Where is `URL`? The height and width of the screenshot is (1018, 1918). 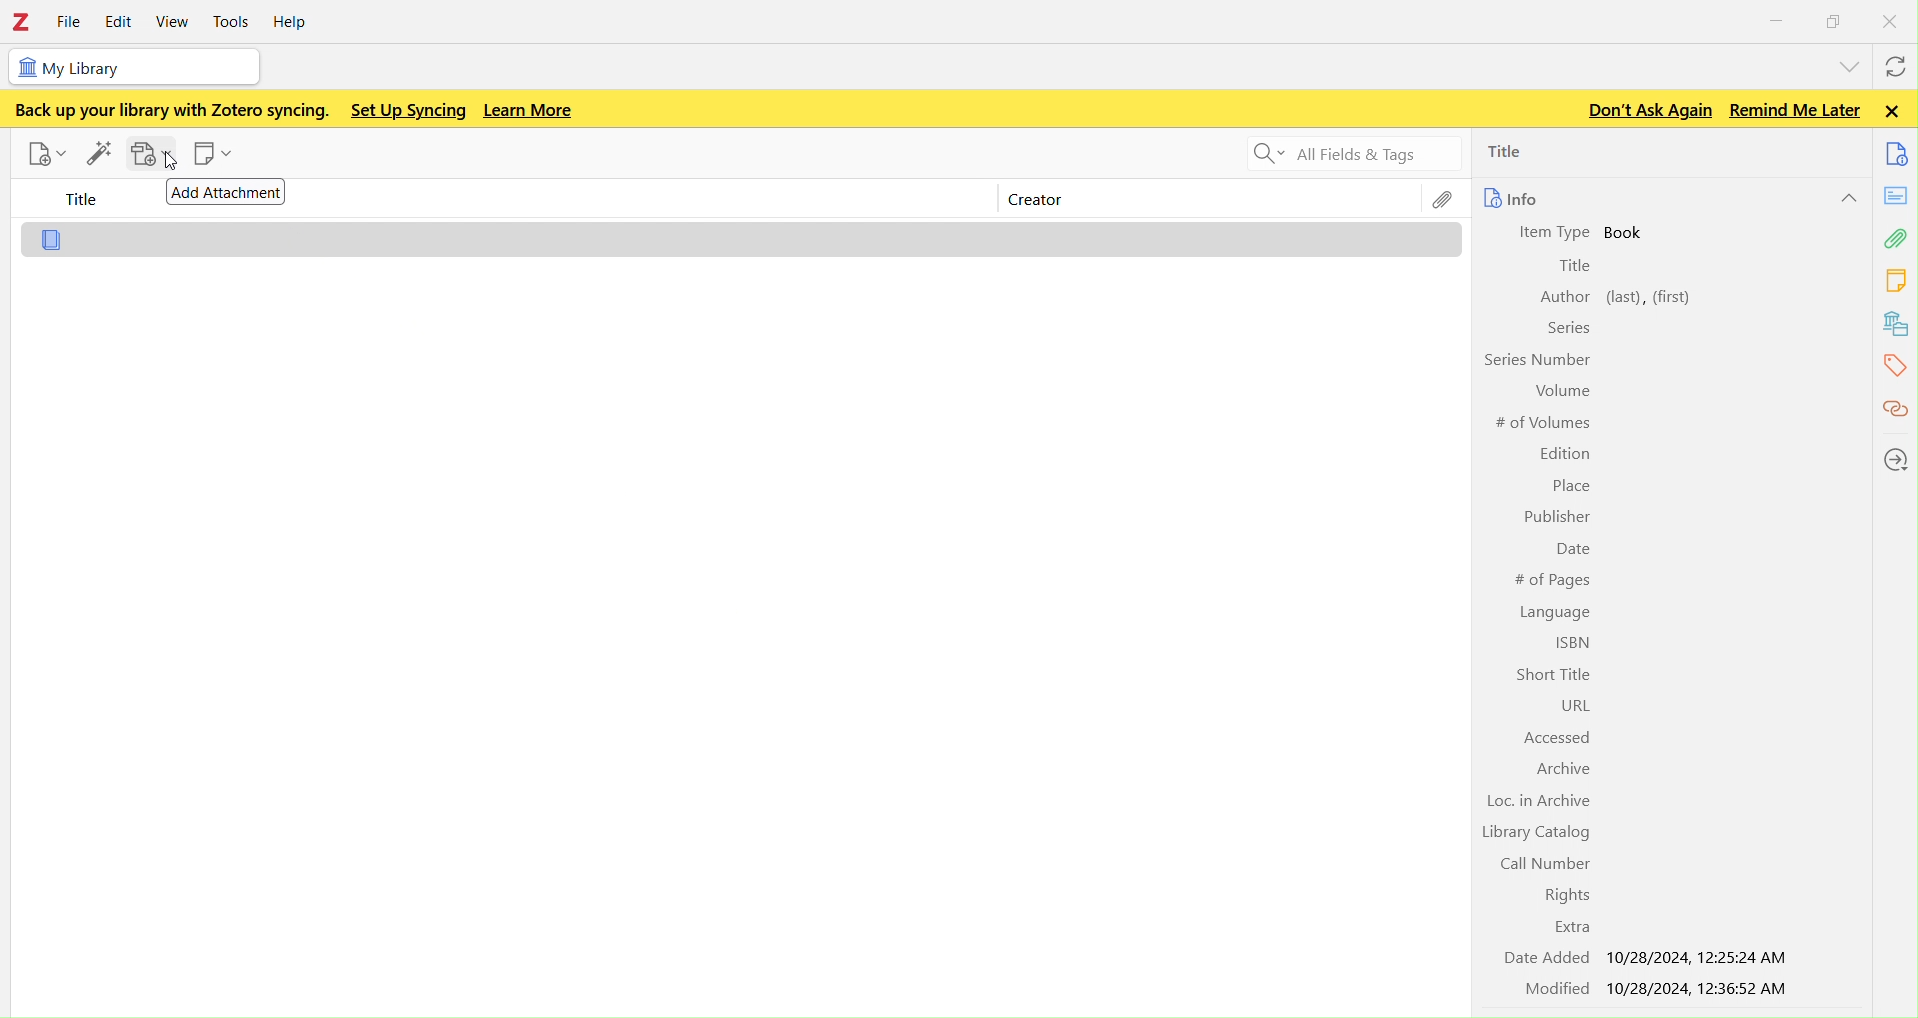
URL is located at coordinates (1570, 704).